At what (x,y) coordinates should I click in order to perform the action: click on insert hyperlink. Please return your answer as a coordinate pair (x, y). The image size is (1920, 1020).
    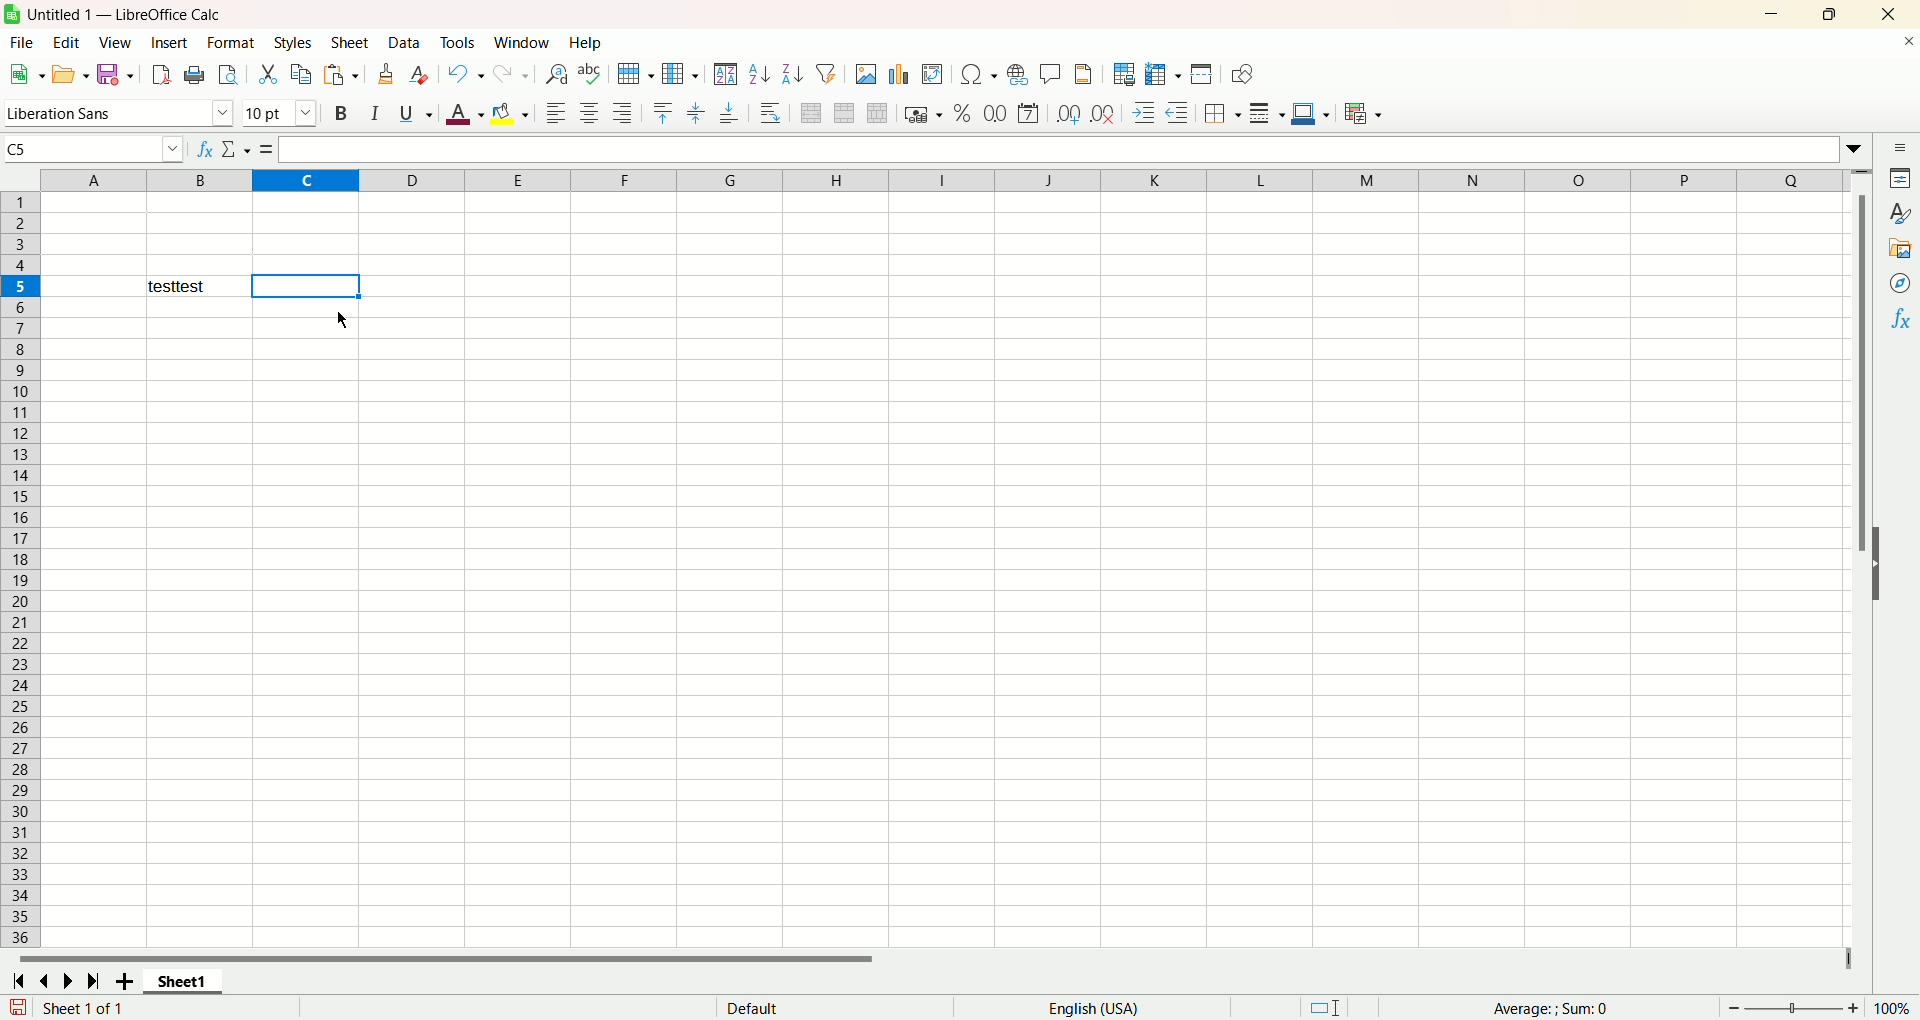
    Looking at the image, I should click on (1016, 75).